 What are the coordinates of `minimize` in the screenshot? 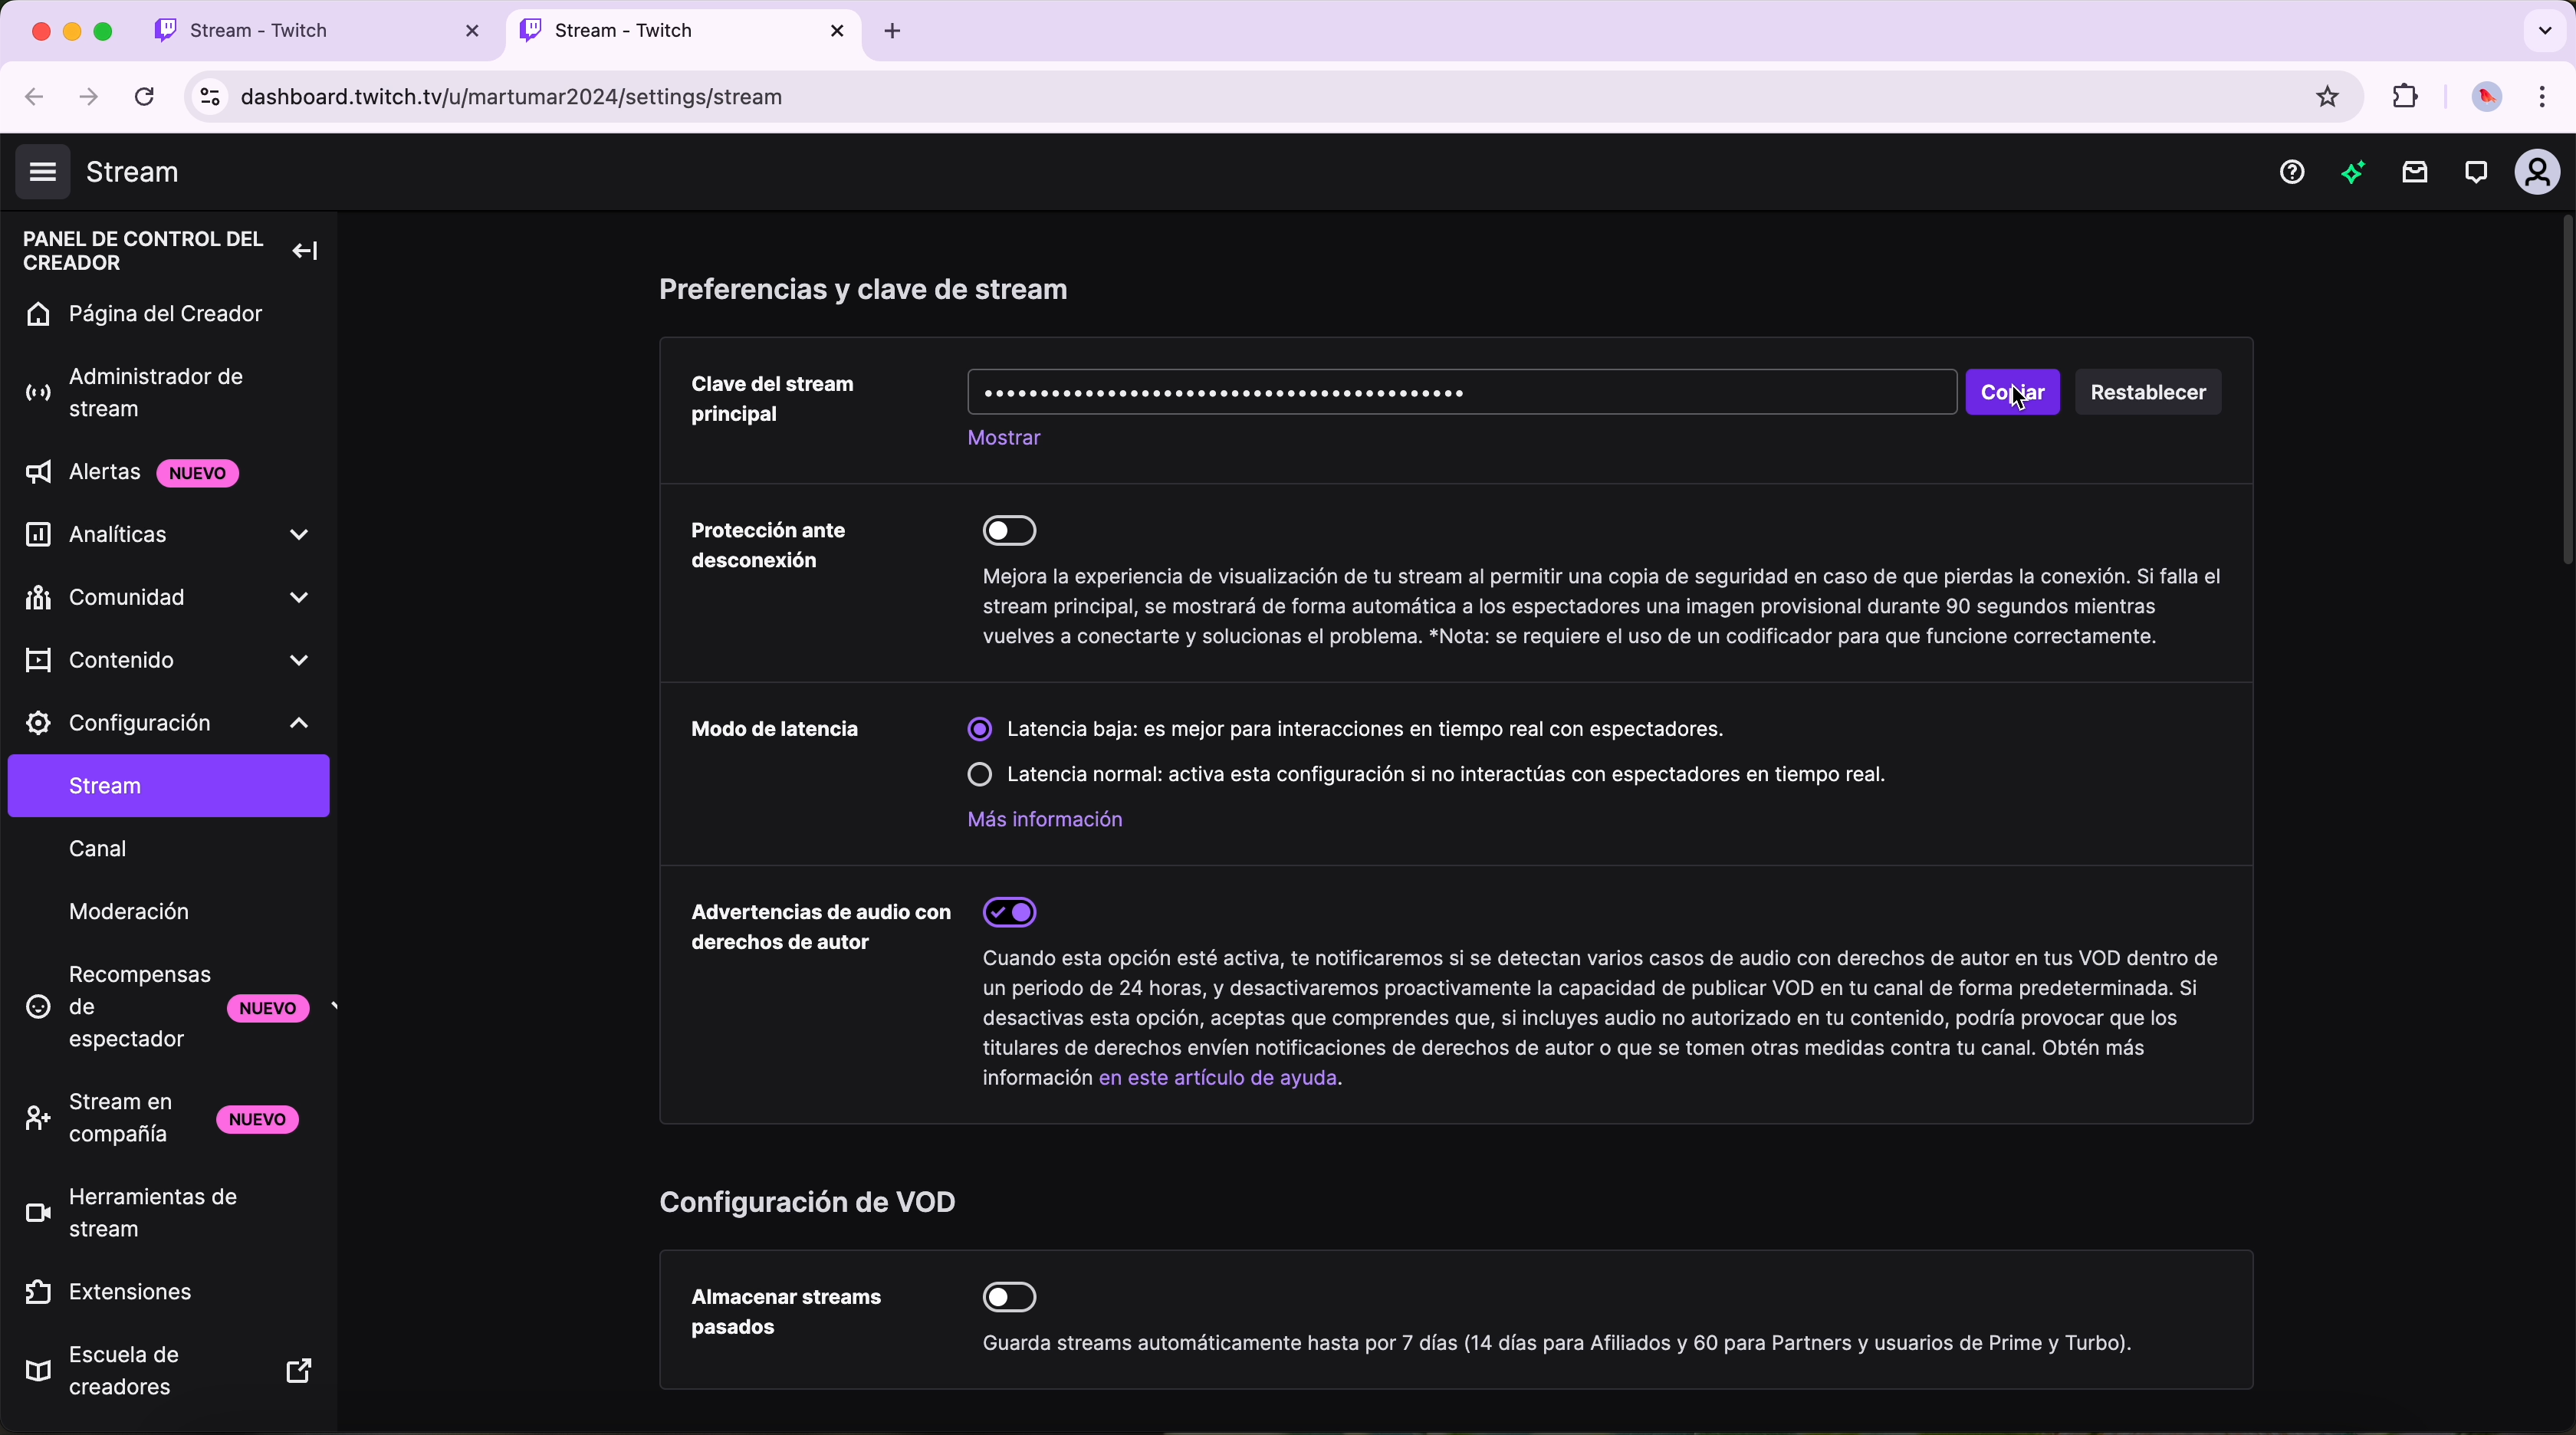 It's located at (76, 33).